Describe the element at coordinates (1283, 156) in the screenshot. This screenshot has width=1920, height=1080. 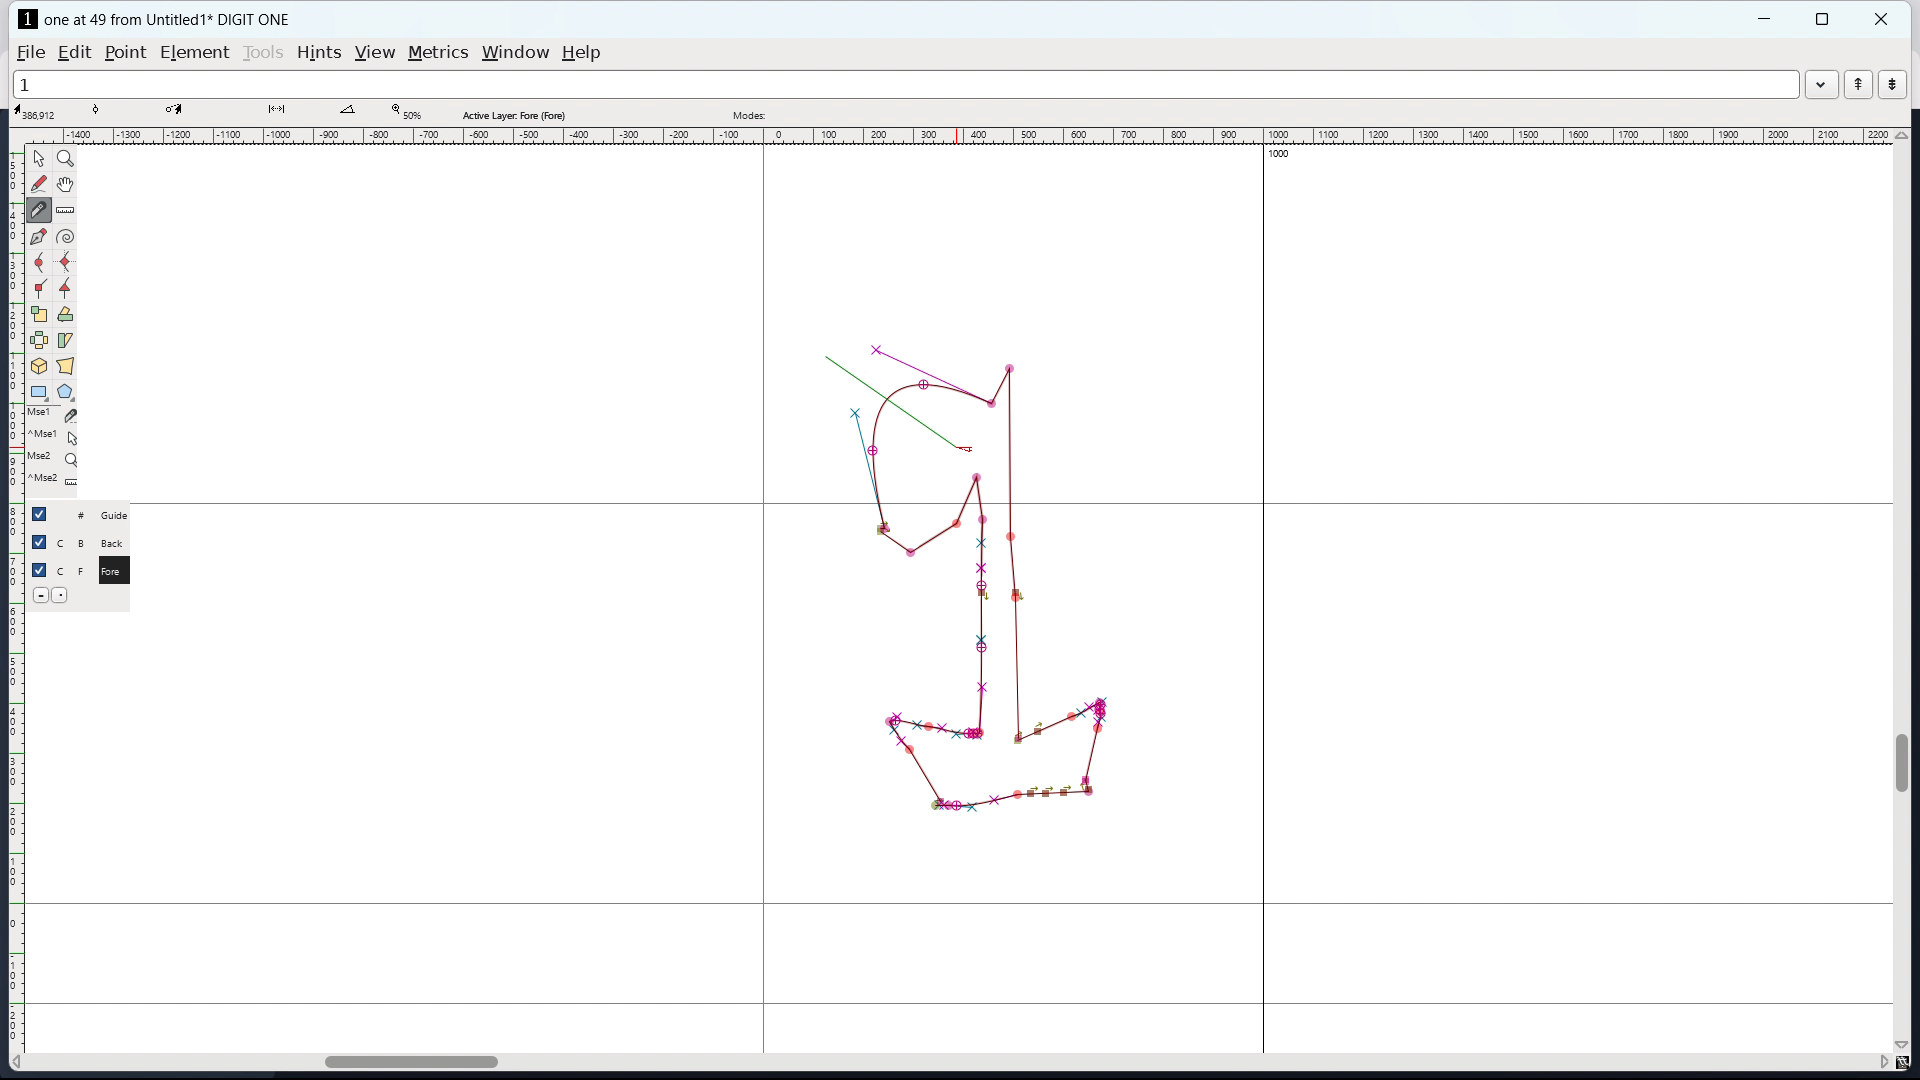
I see `1000` at that location.